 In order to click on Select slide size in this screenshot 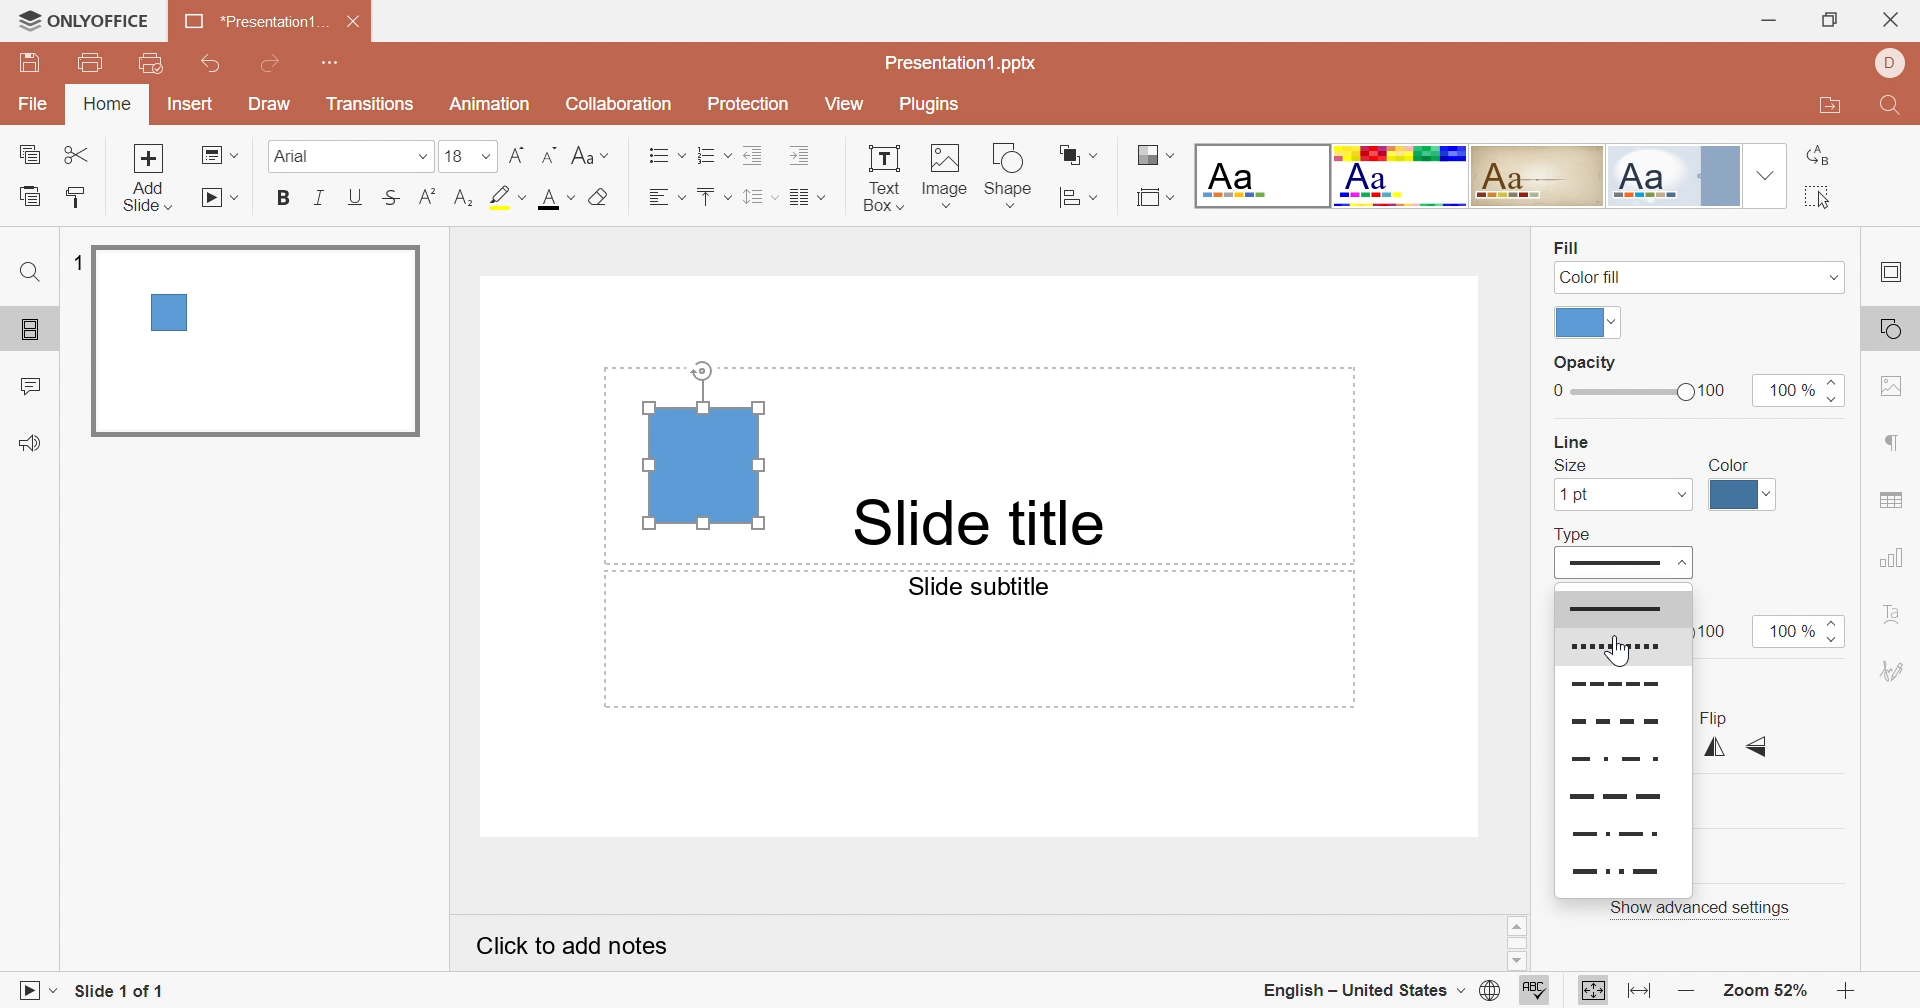, I will do `click(1154, 200)`.